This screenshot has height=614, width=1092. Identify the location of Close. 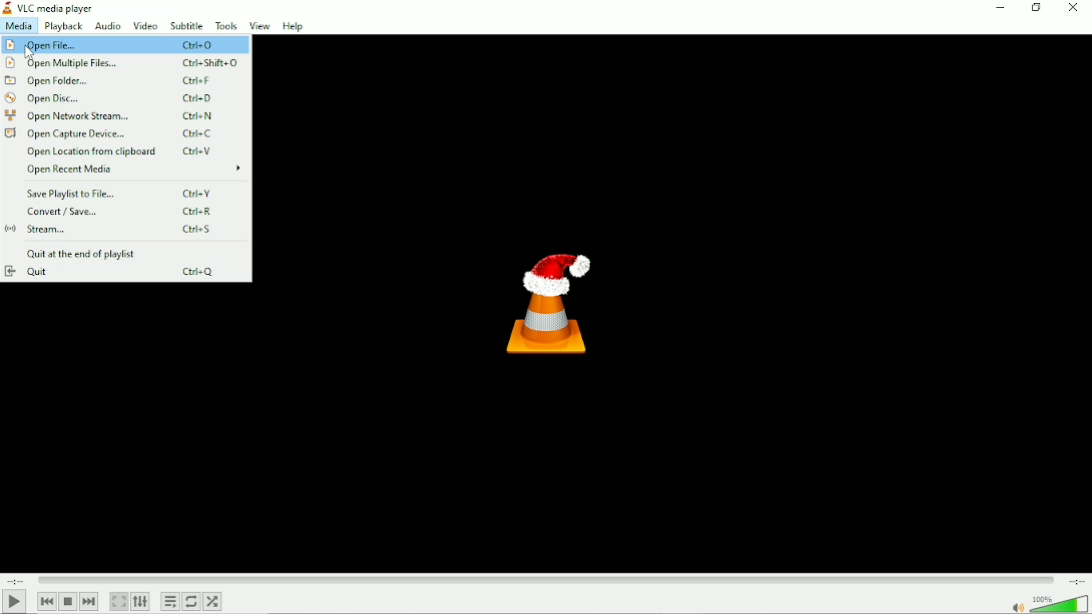
(1074, 10).